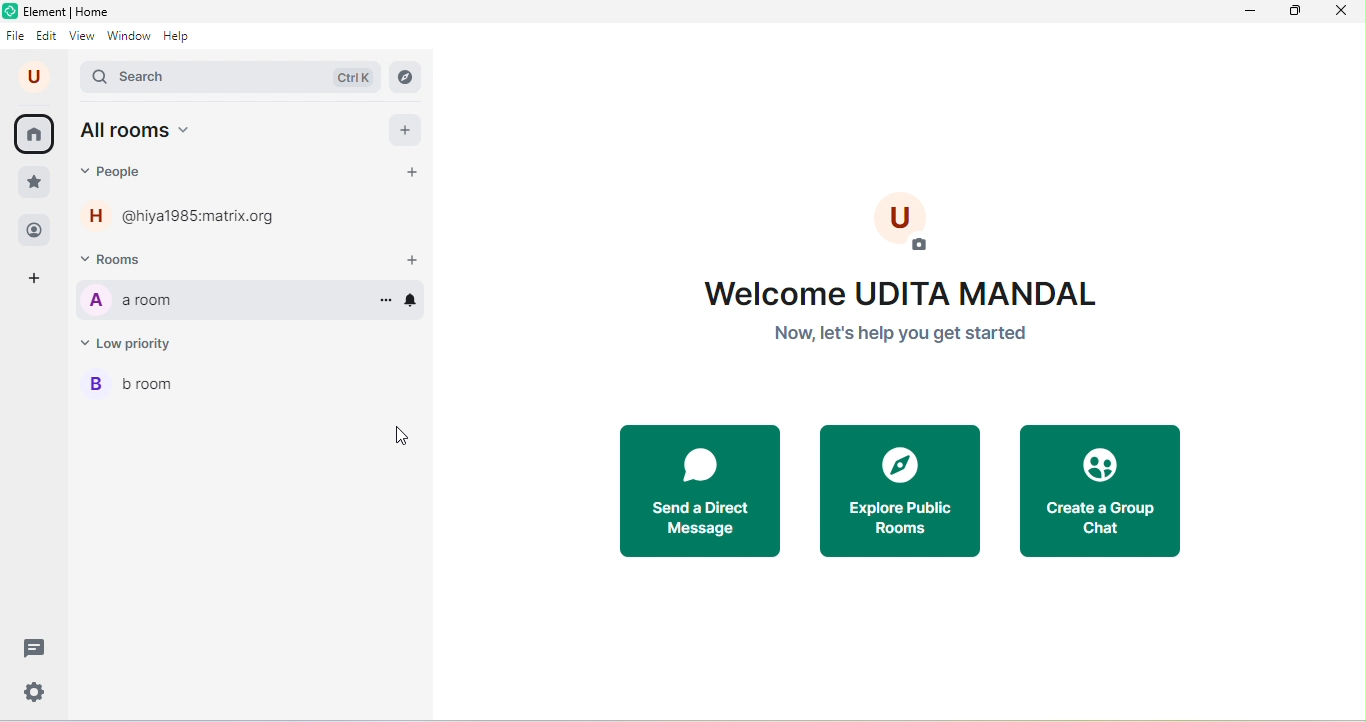 The height and width of the screenshot is (722, 1366). Describe the element at coordinates (414, 302) in the screenshot. I see `room notifications` at that location.